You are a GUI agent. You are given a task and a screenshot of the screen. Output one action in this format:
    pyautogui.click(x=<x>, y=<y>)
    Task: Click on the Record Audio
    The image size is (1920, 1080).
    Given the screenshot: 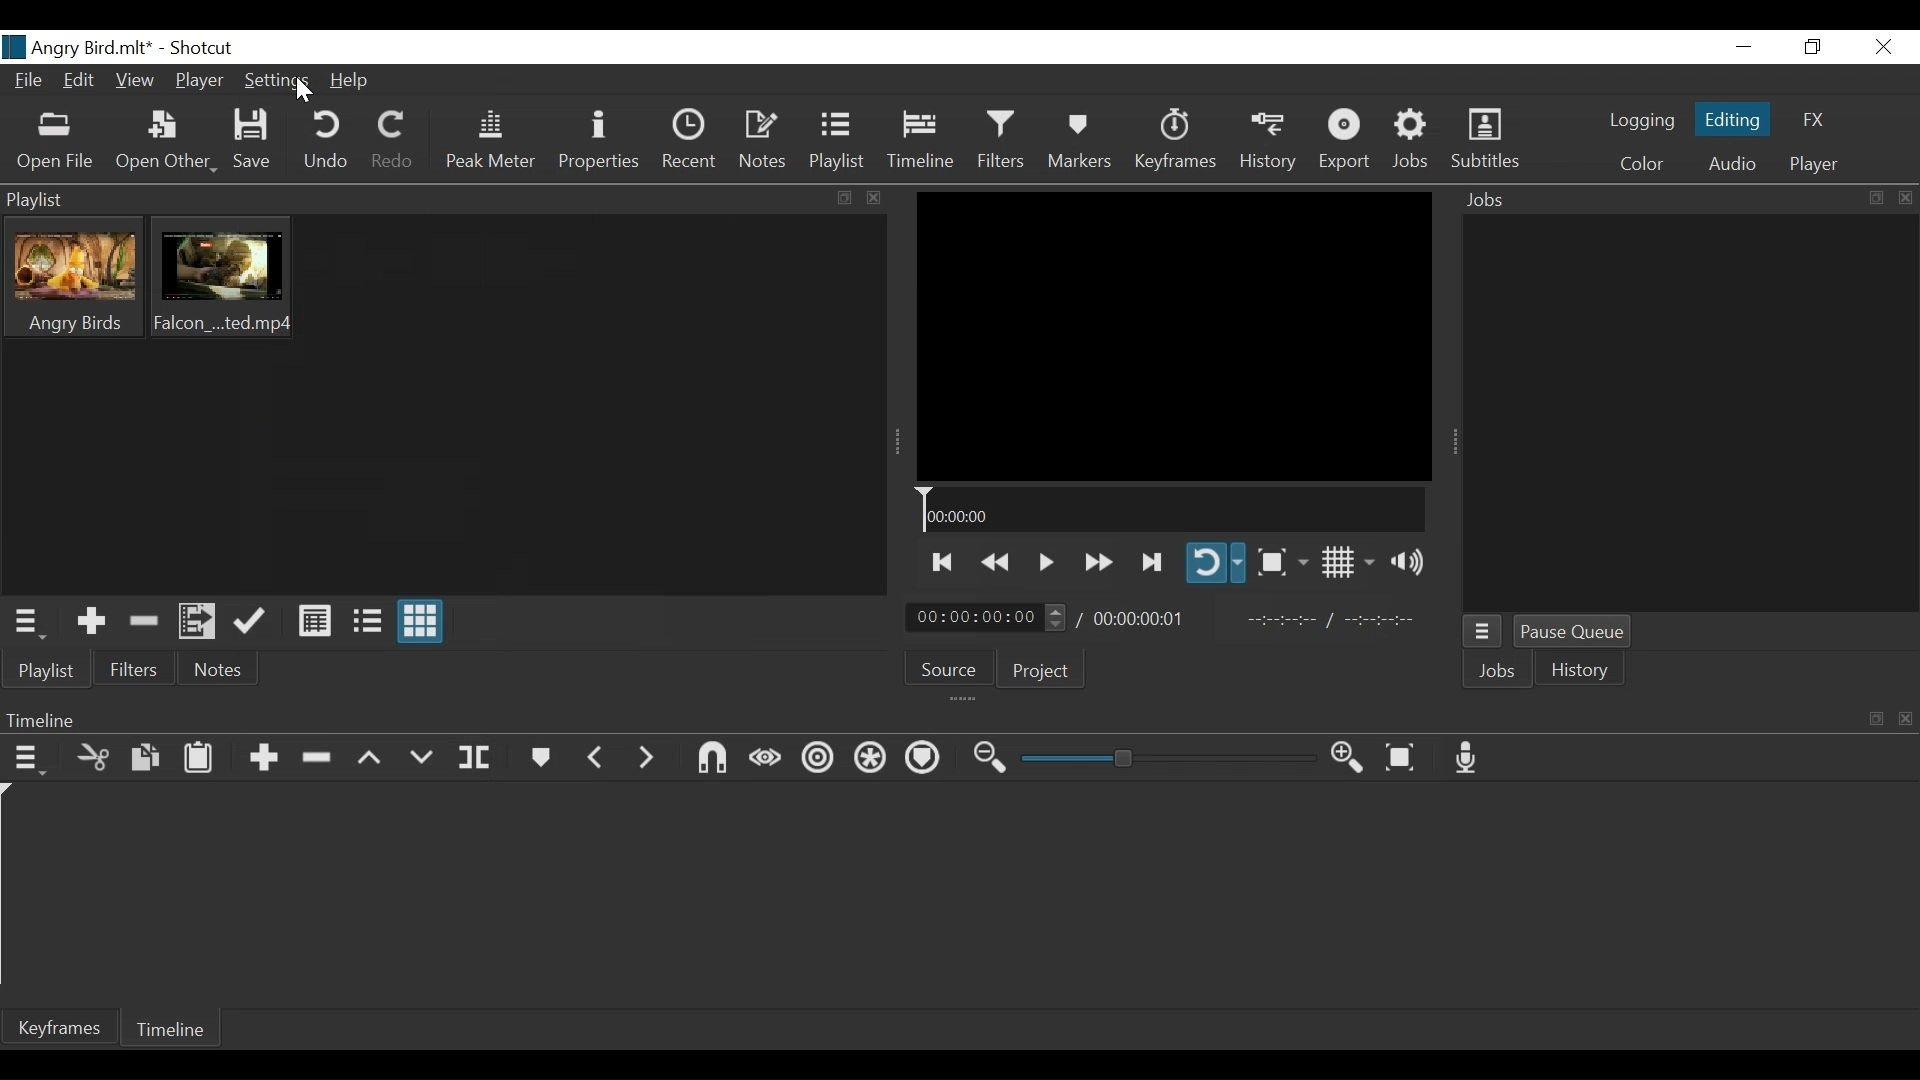 What is the action you would take?
    pyautogui.click(x=1468, y=758)
    